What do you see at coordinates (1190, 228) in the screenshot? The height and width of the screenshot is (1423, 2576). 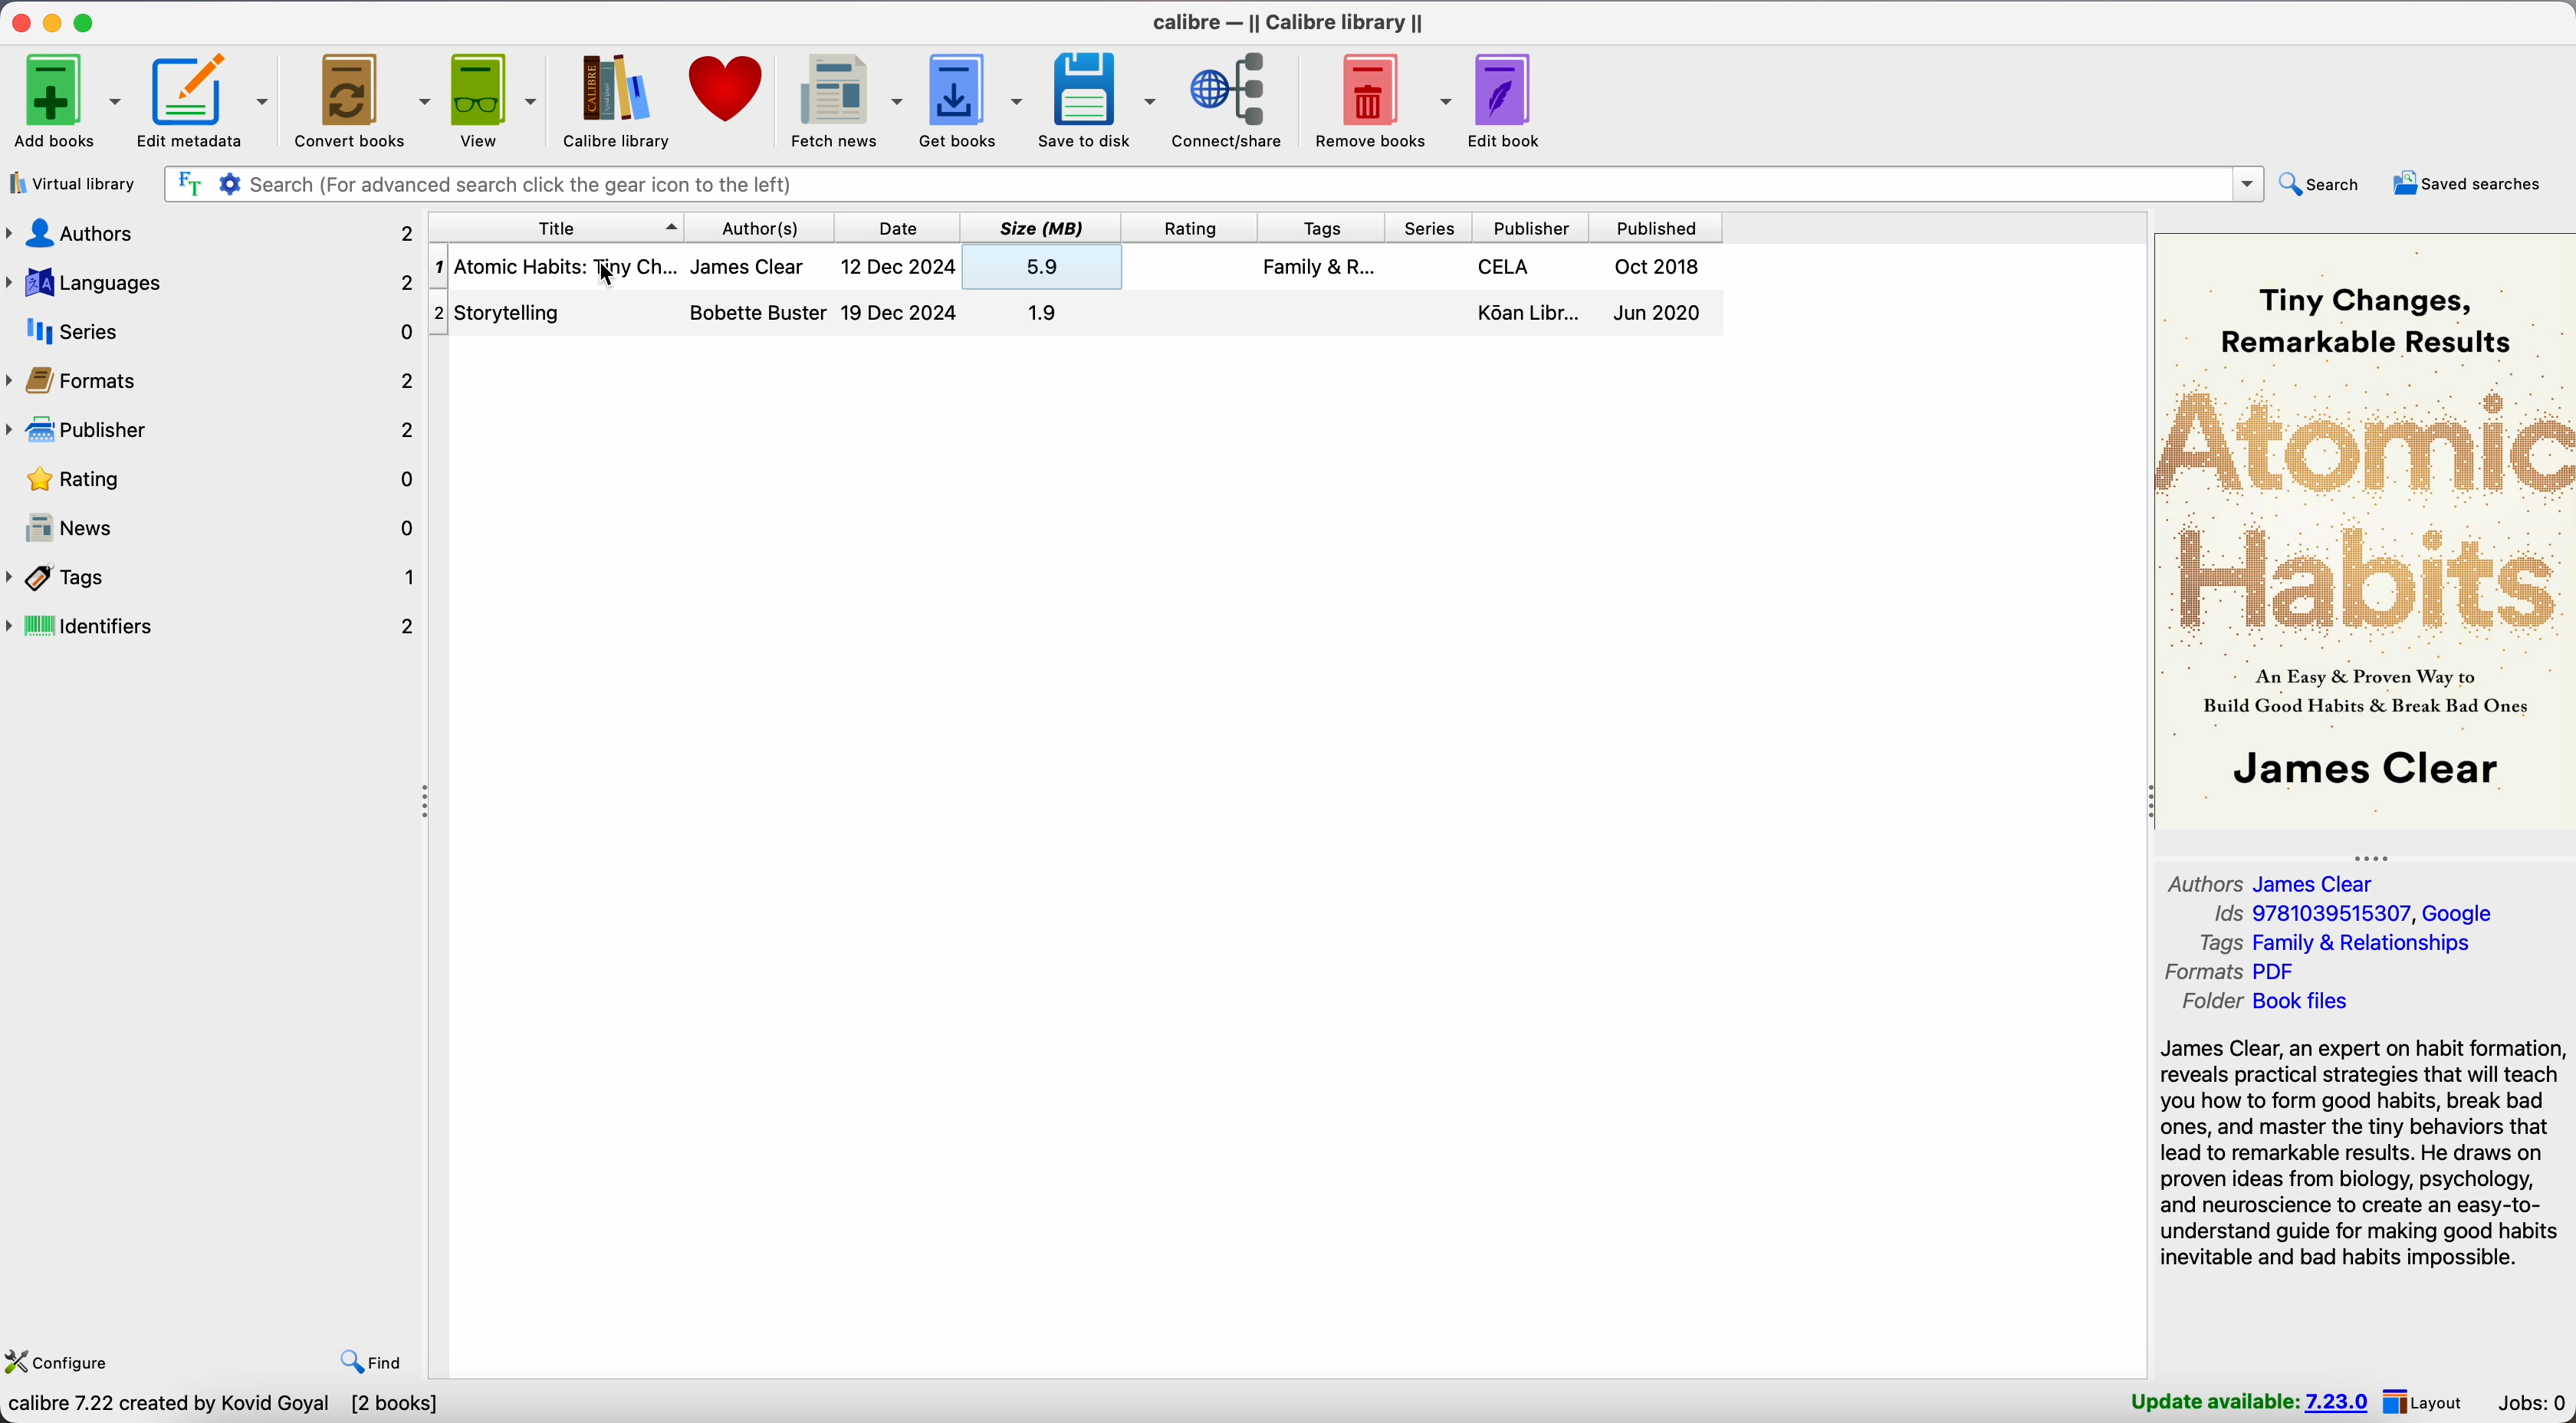 I see `rating` at bounding box center [1190, 228].